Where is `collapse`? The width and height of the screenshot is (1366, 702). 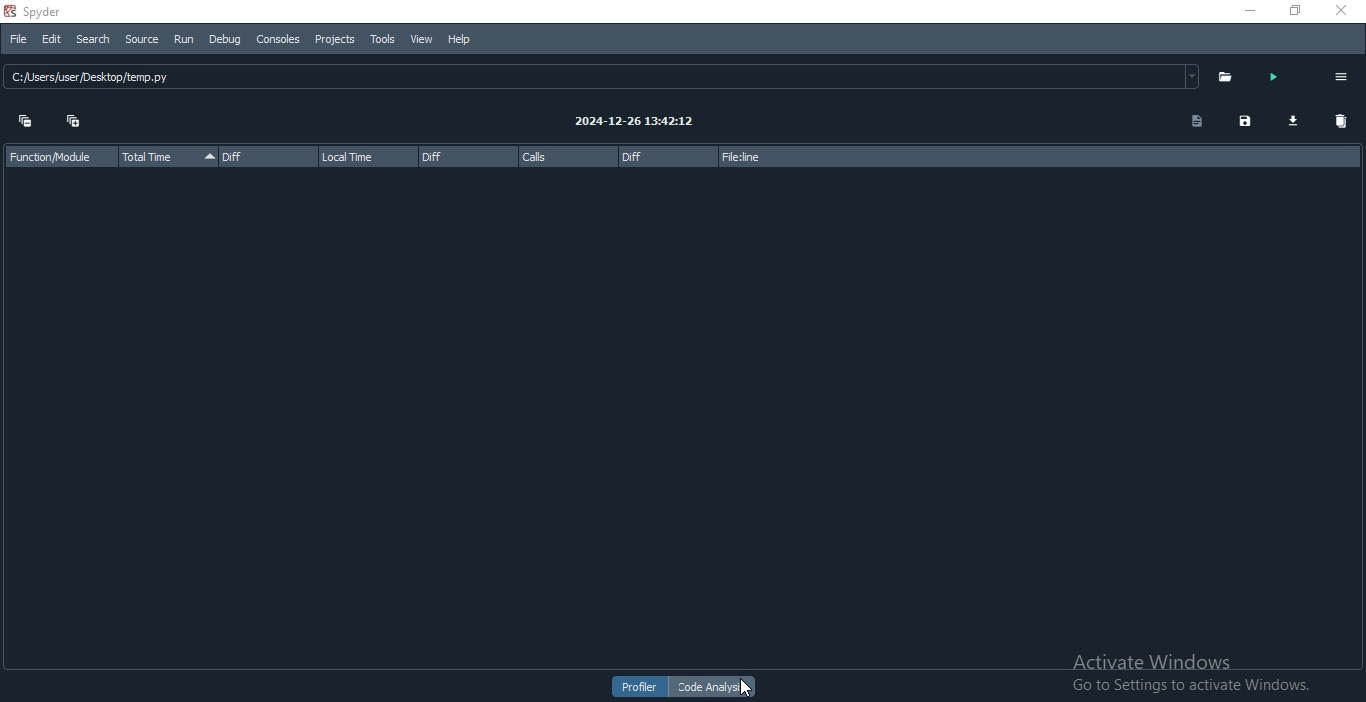
collapse is located at coordinates (23, 123).